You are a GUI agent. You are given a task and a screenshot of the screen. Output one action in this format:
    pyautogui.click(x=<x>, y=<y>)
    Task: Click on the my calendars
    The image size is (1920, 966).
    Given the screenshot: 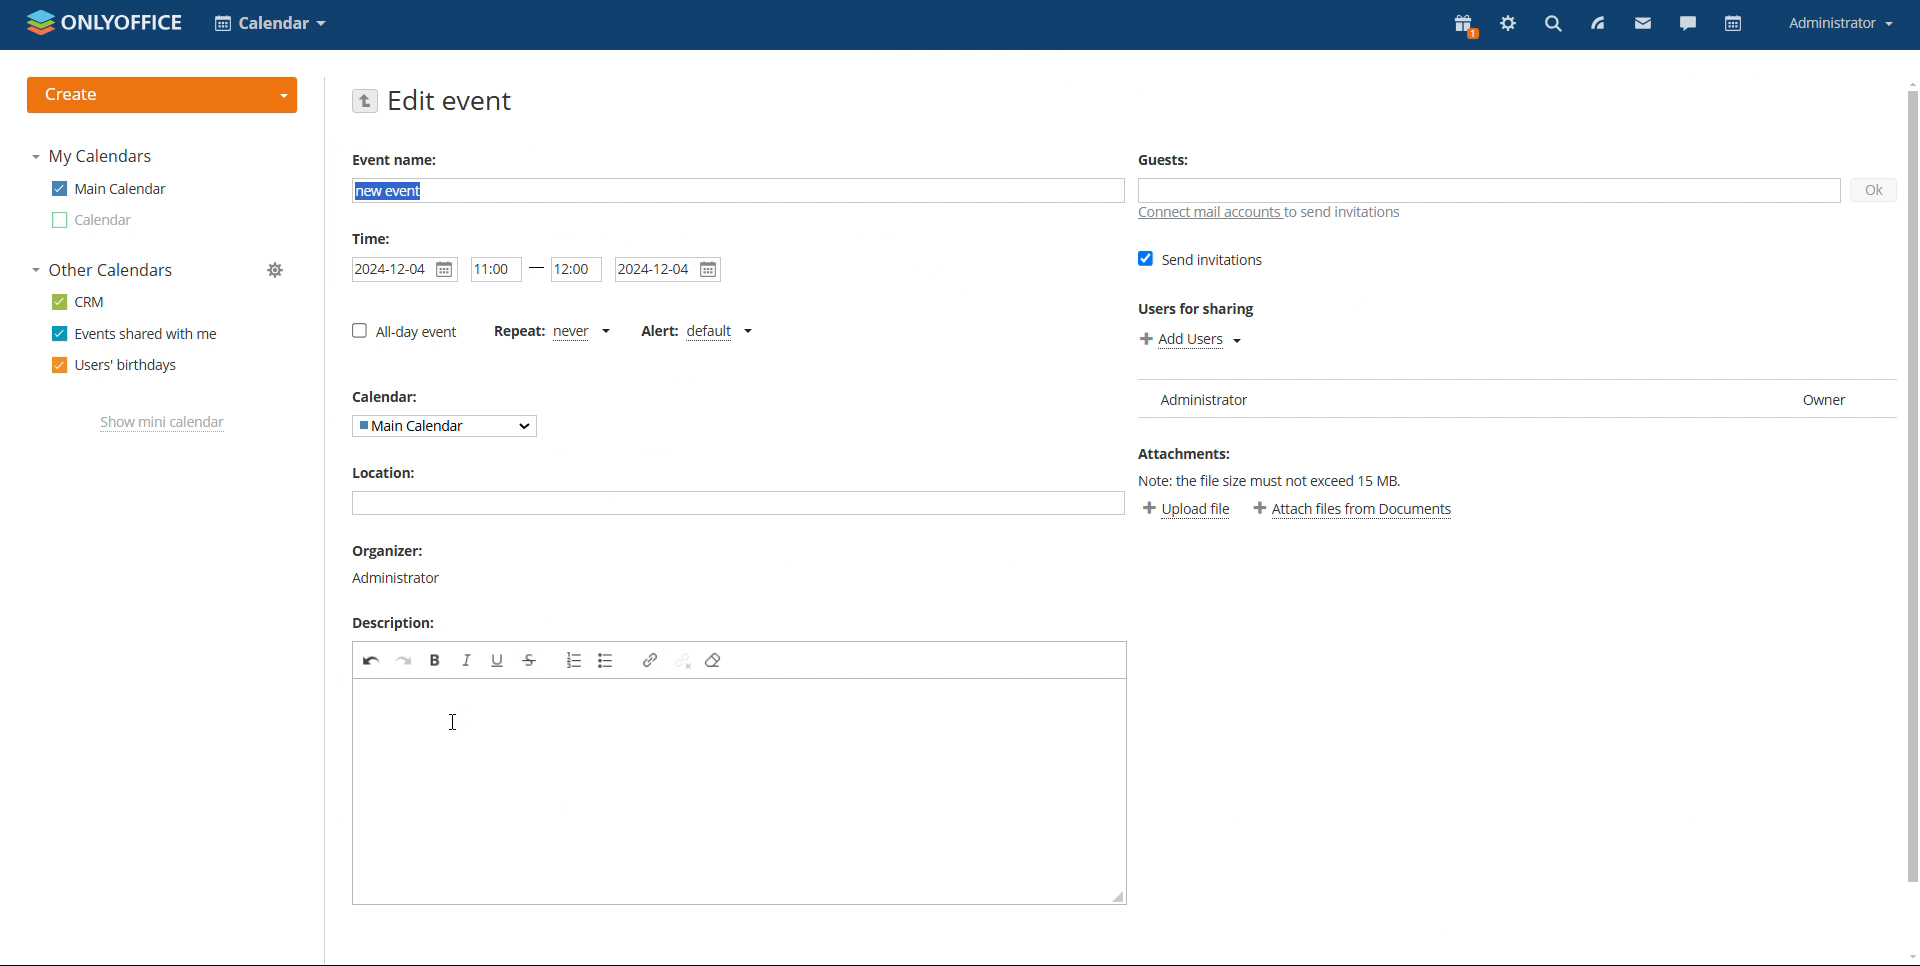 What is the action you would take?
    pyautogui.click(x=93, y=157)
    